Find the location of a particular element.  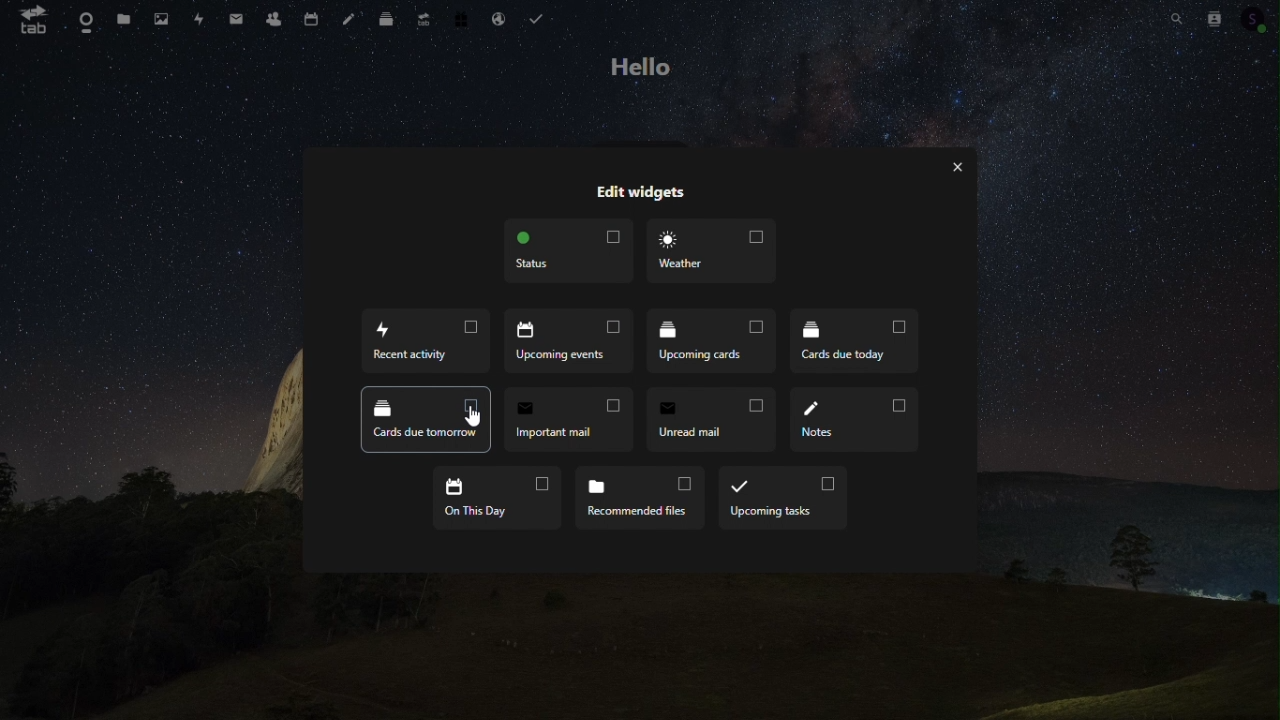

Recent activity is located at coordinates (426, 341).